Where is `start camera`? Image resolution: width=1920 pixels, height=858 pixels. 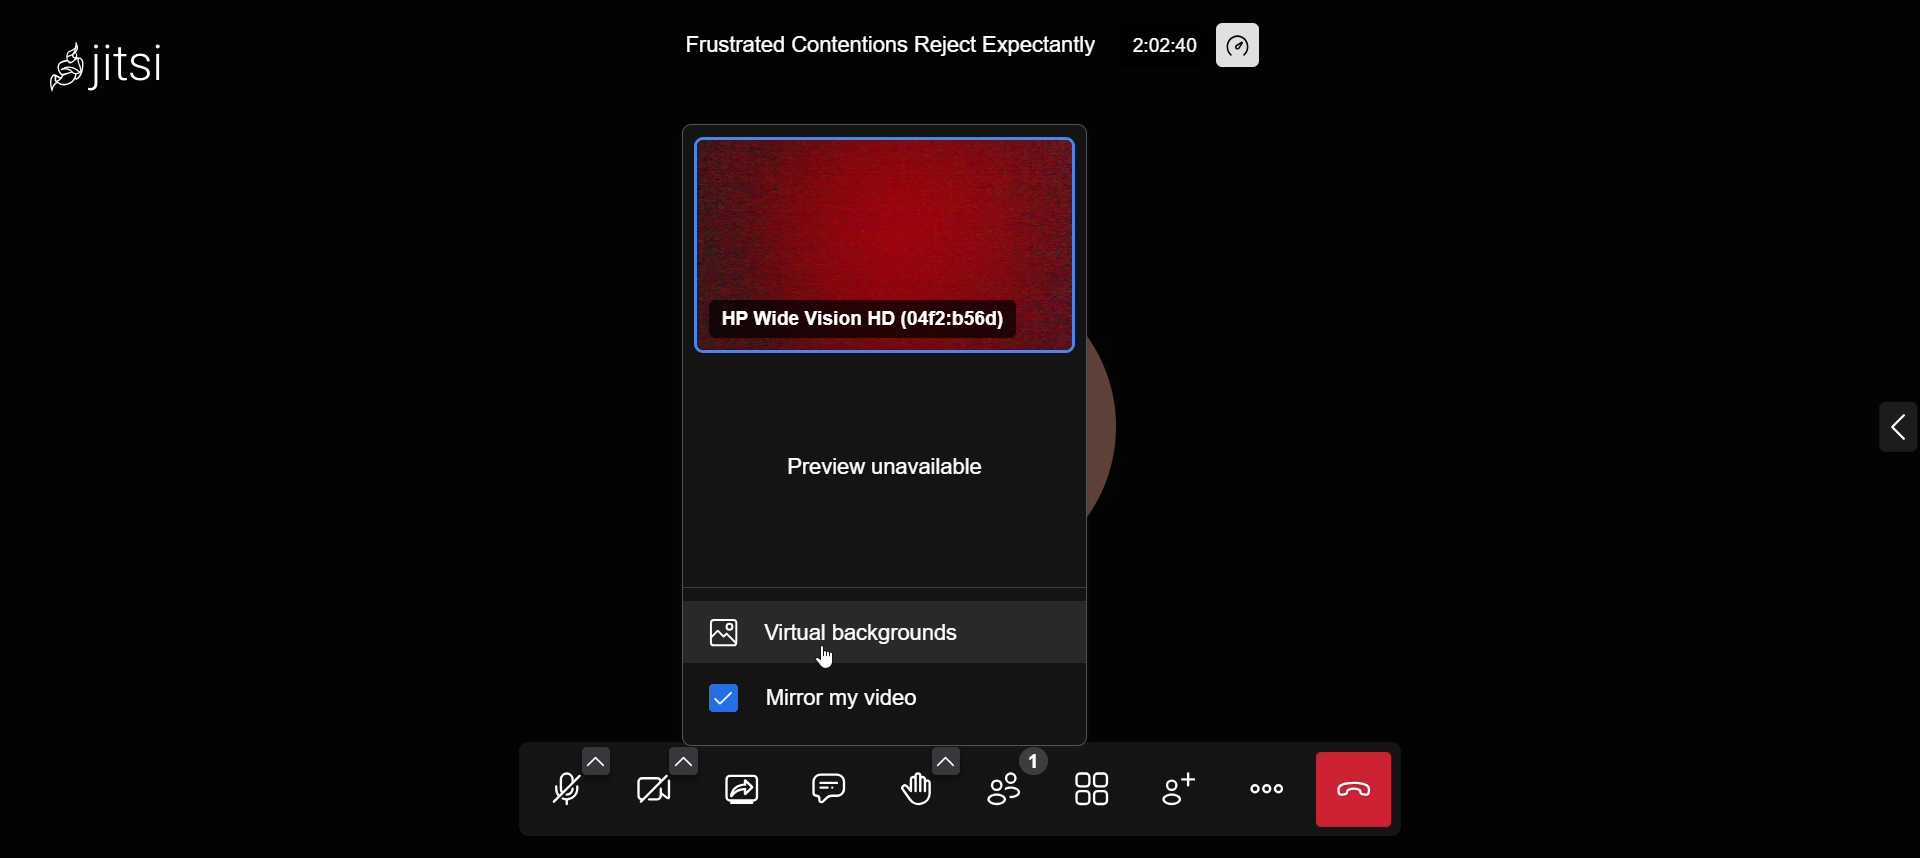 start camera is located at coordinates (648, 794).